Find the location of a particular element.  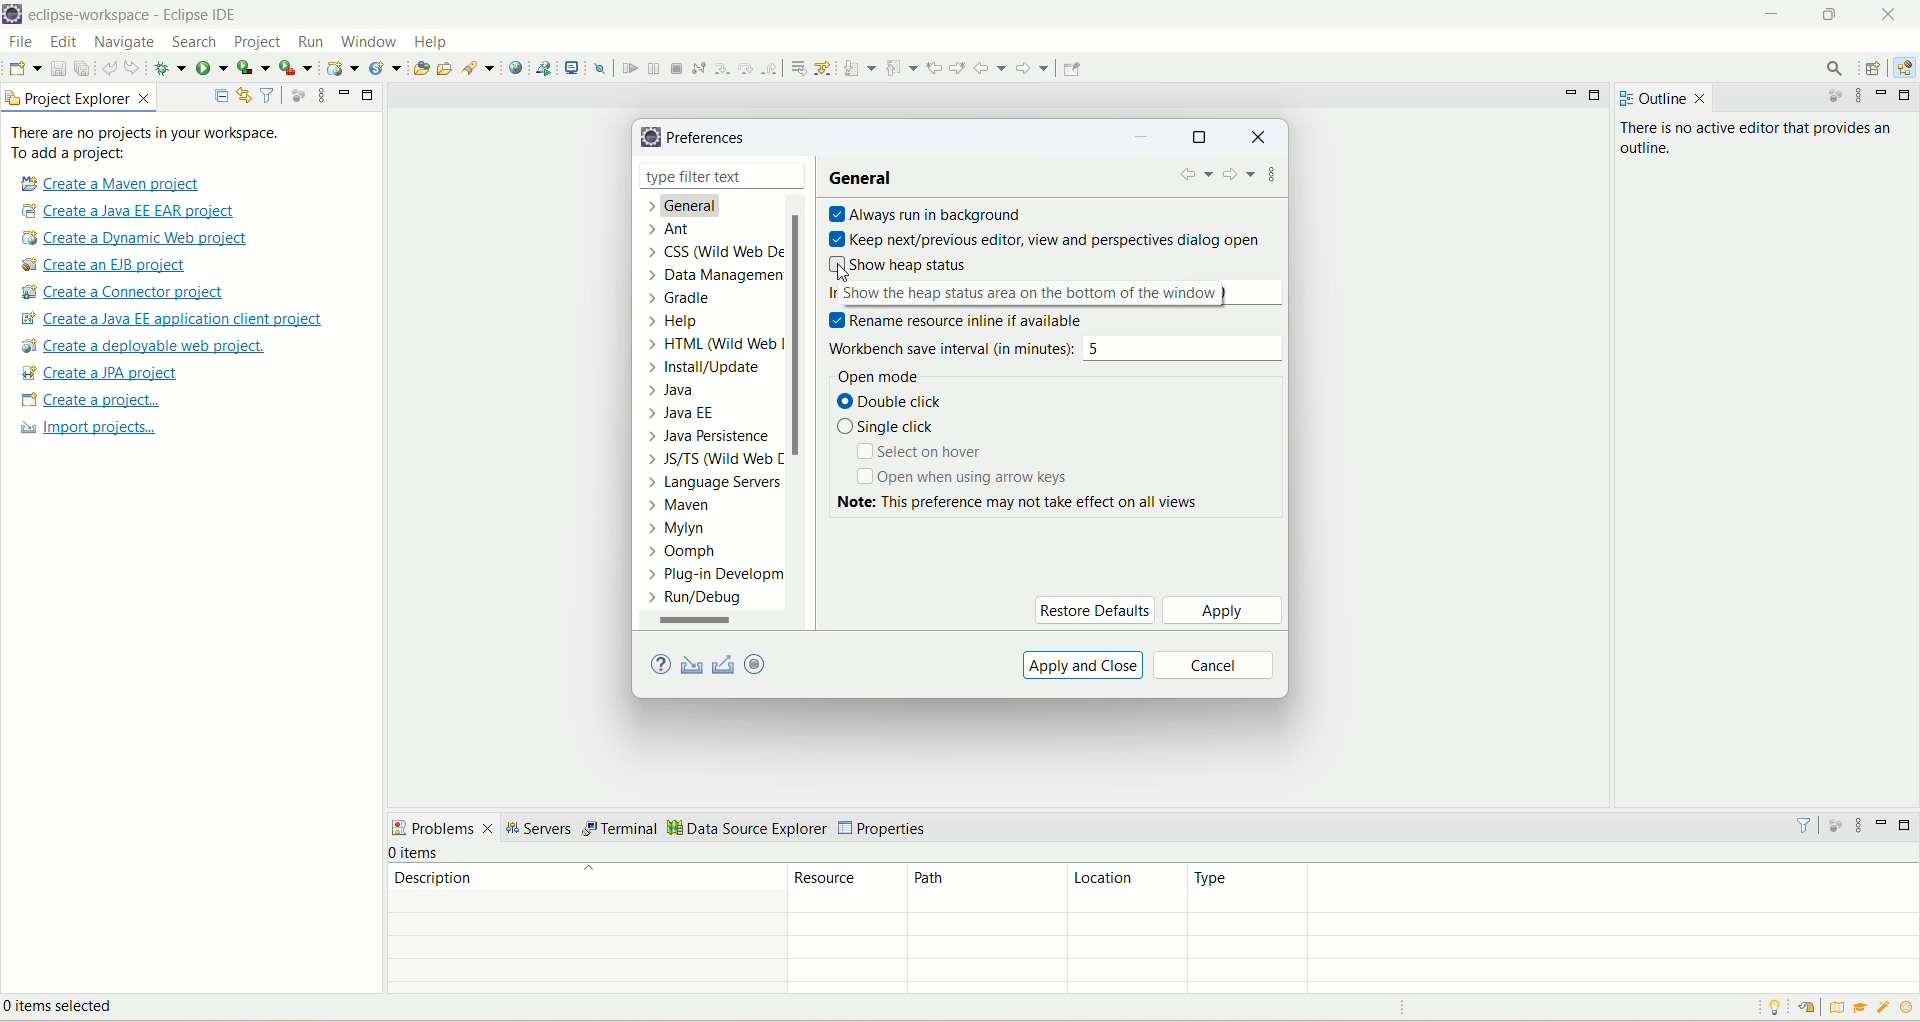

next edit location is located at coordinates (957, 65).